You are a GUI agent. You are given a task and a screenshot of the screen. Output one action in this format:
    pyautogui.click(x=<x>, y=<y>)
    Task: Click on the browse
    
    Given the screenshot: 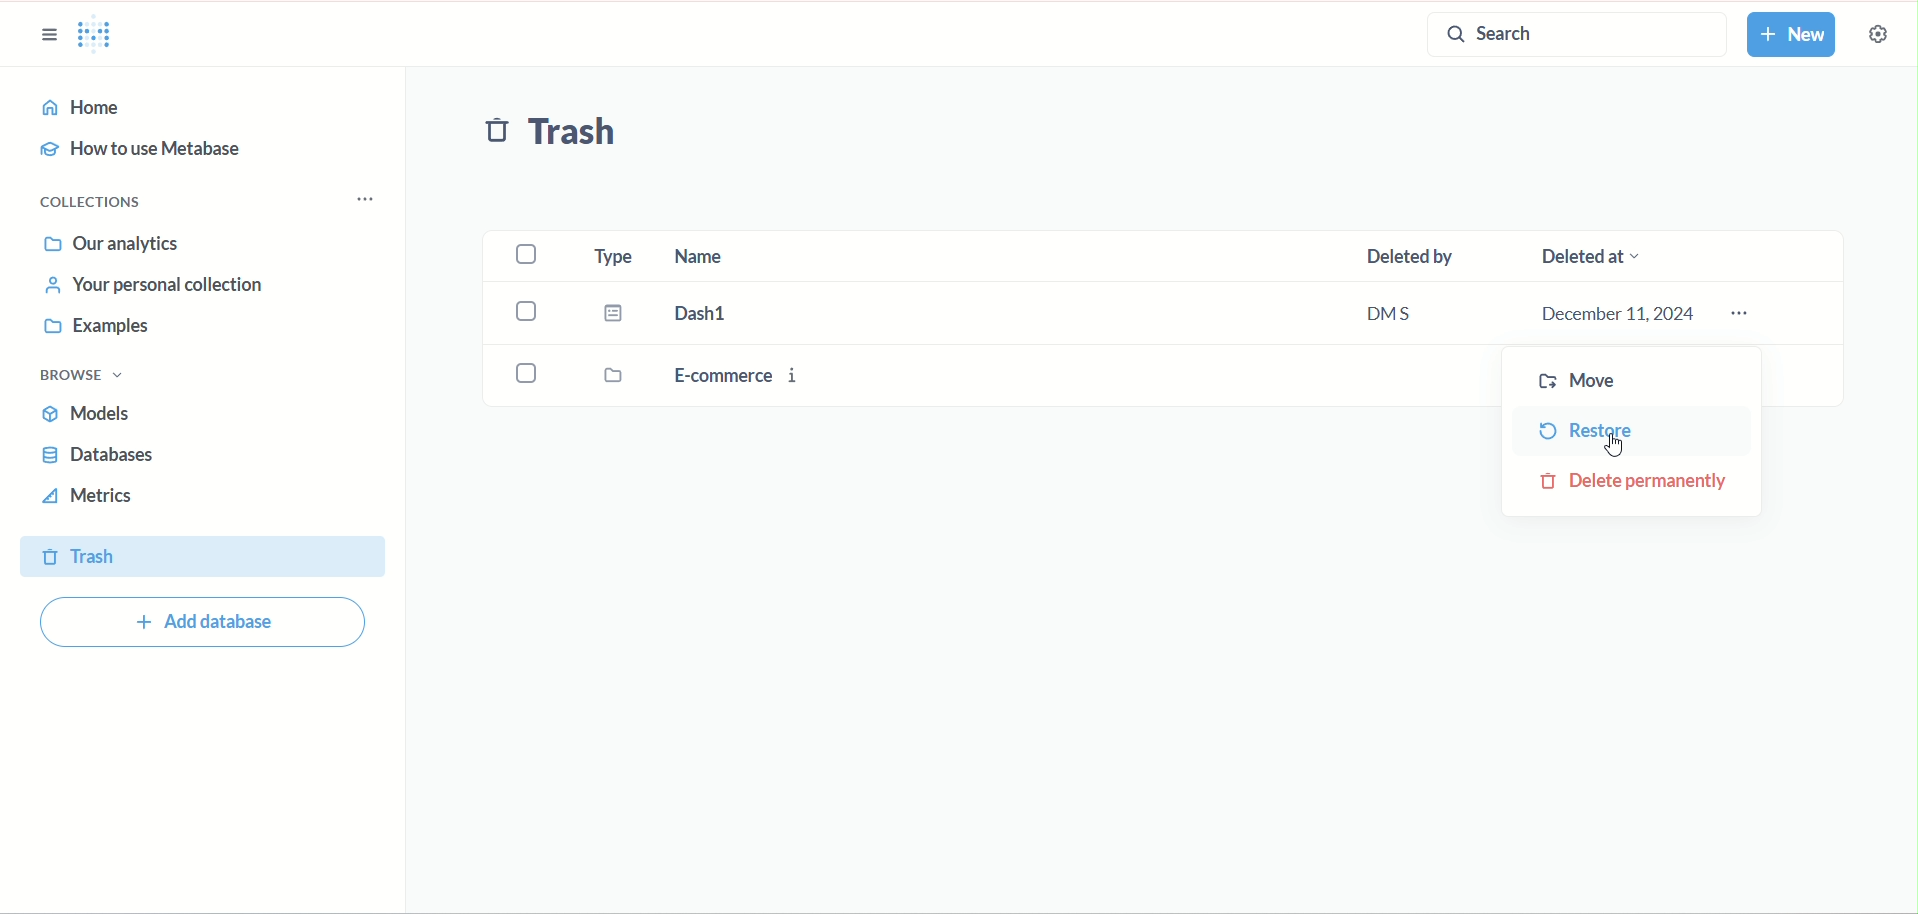 What is the action you would take?
    pyautogui.click(x=83, y=375)
    